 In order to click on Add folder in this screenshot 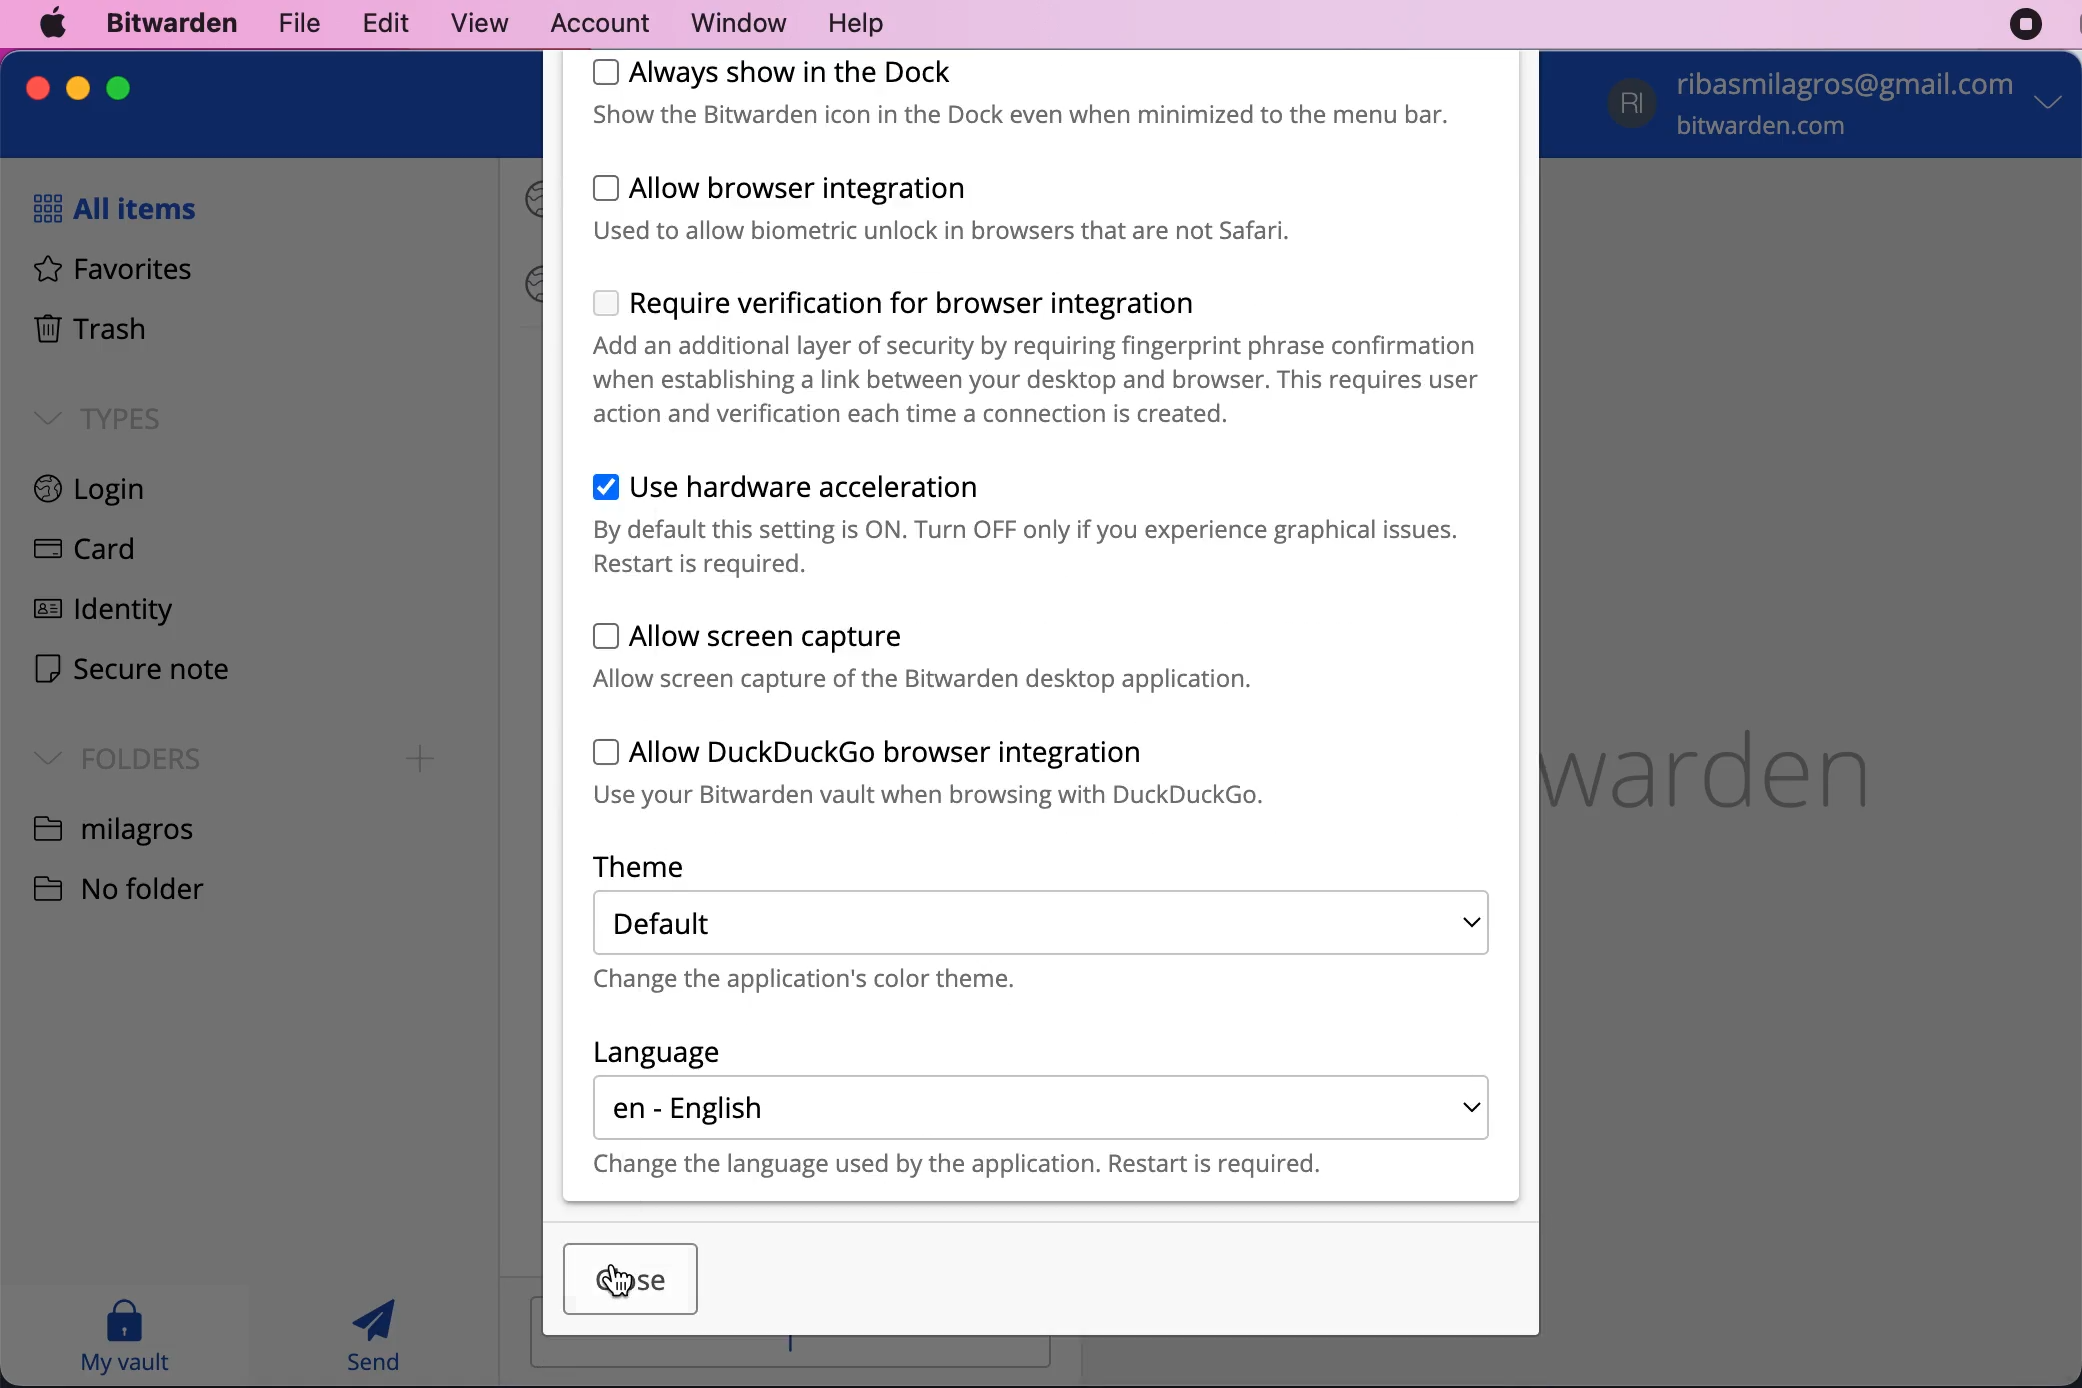, I will do `click(421, 759)`.